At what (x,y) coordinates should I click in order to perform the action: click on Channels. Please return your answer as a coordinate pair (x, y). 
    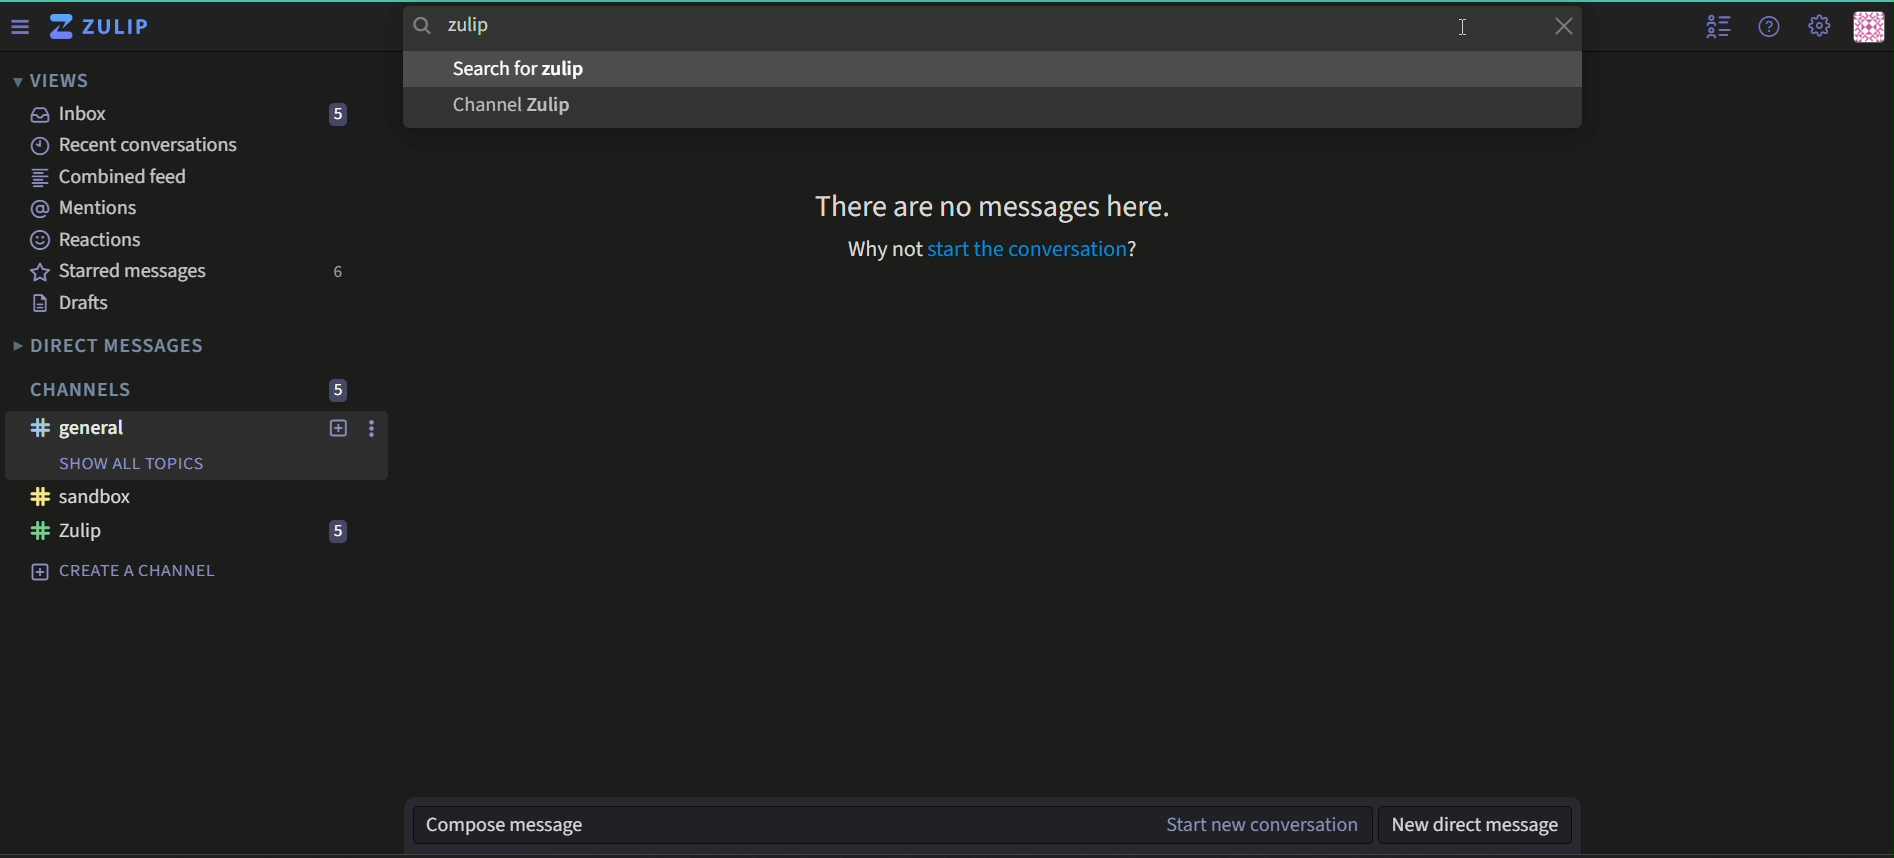
    Looking at the image, I should click on (84, 389).